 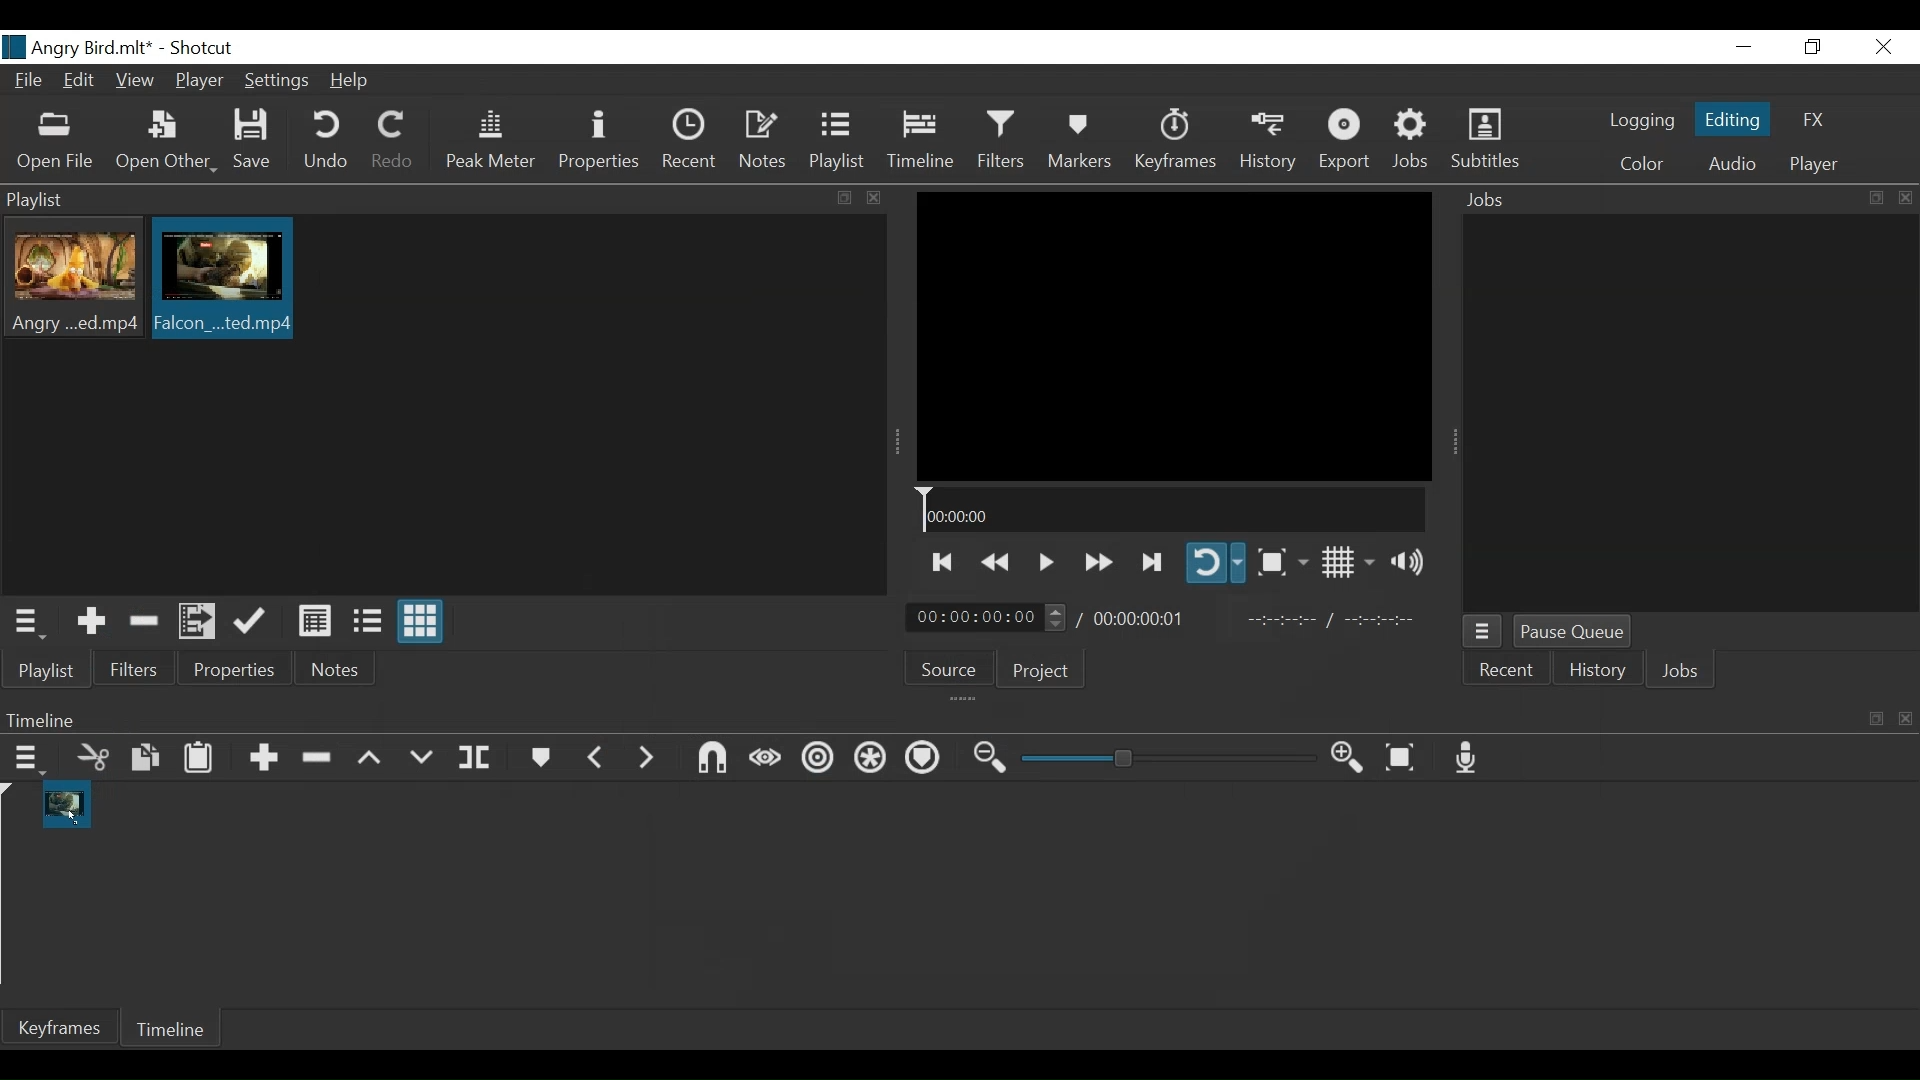 What do you see at coordinates (278, 83) in the screenshot?
I see `Settings` at bounding box center [278, 83].